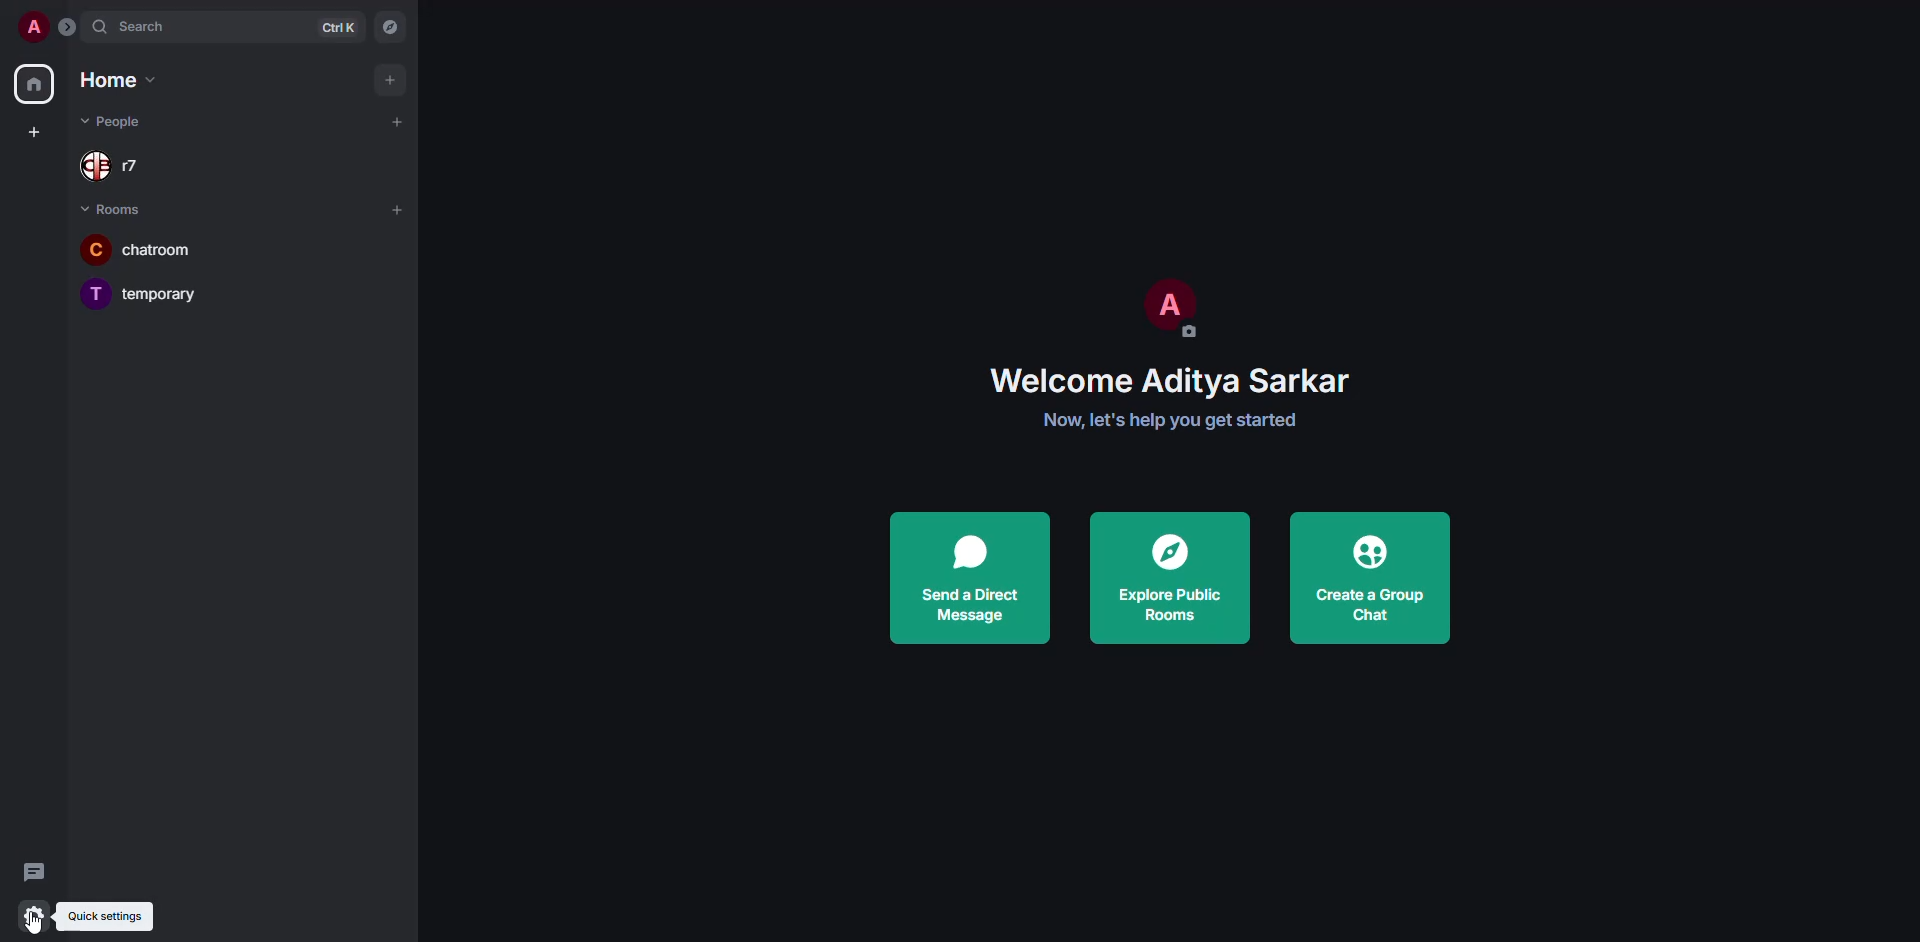 This screenshot has width=1920, height=942. Describe the element at coordinates (120, 82) in the screenshot. I see `home` at that location.